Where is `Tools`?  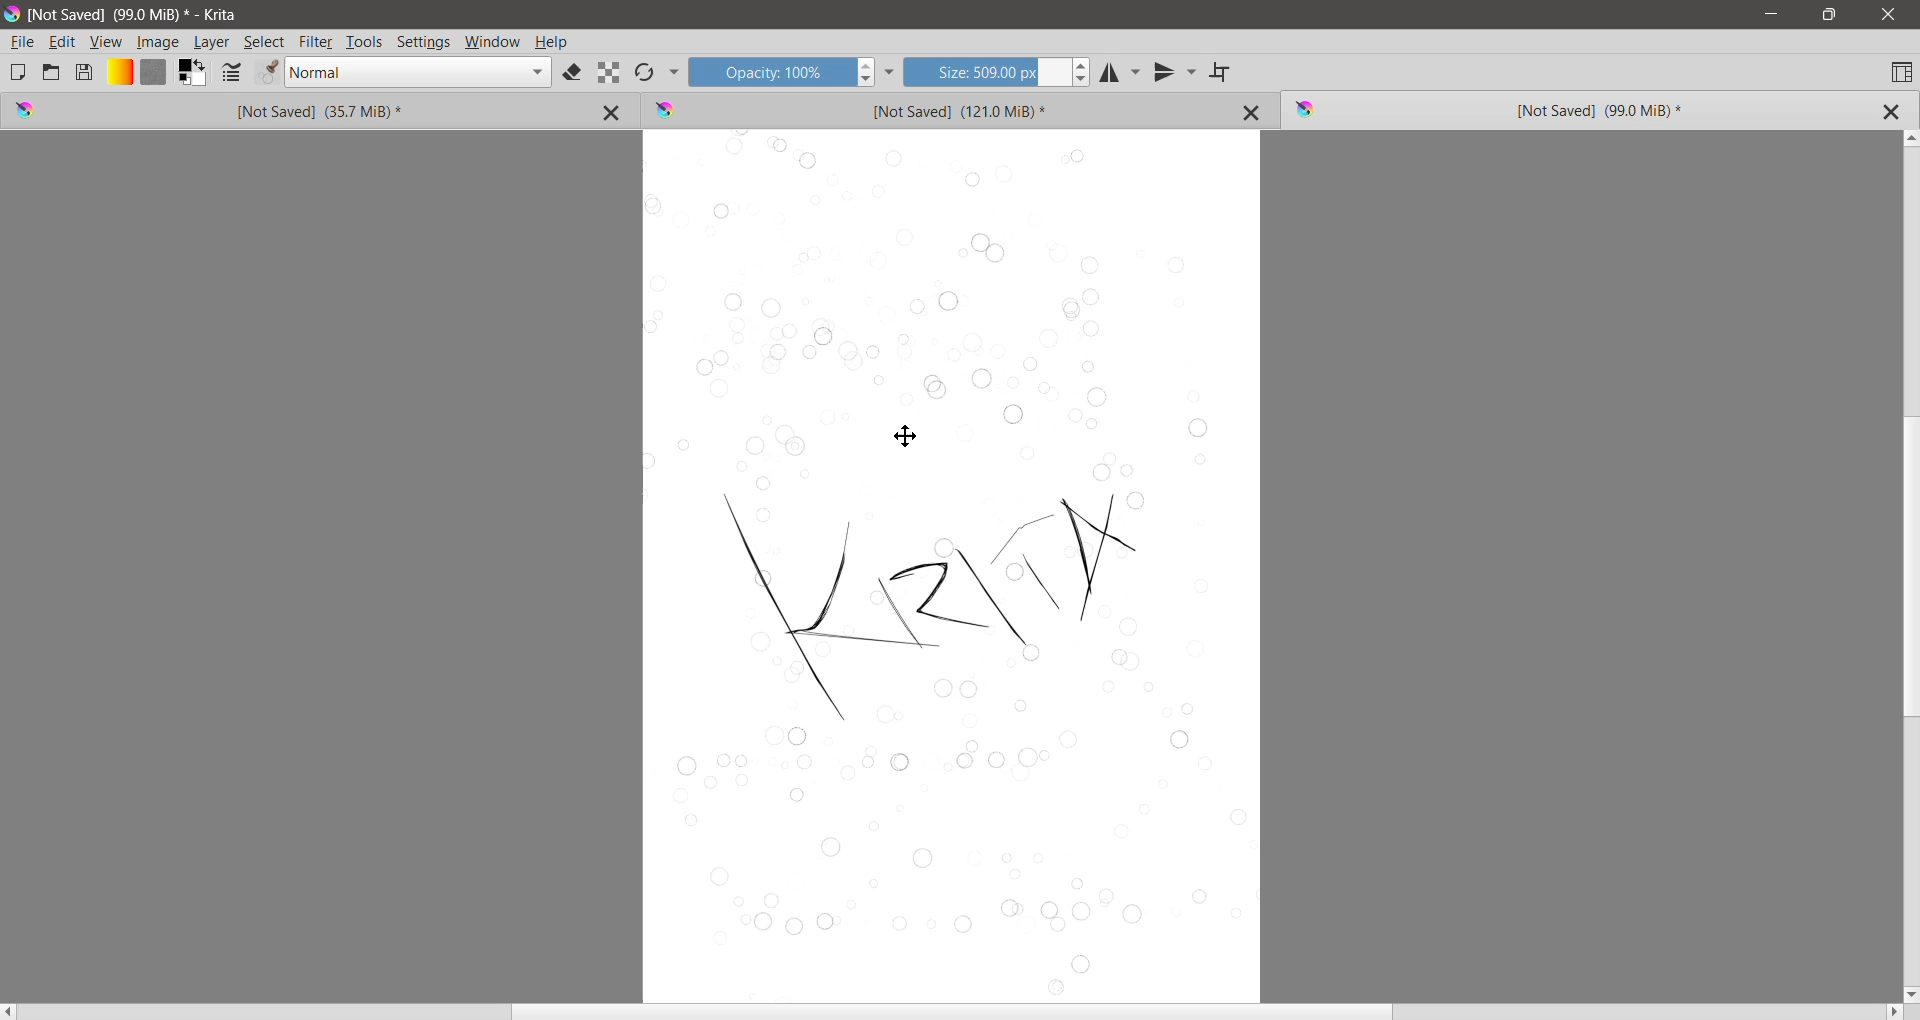
Tools is located at coordinates (364, 43).